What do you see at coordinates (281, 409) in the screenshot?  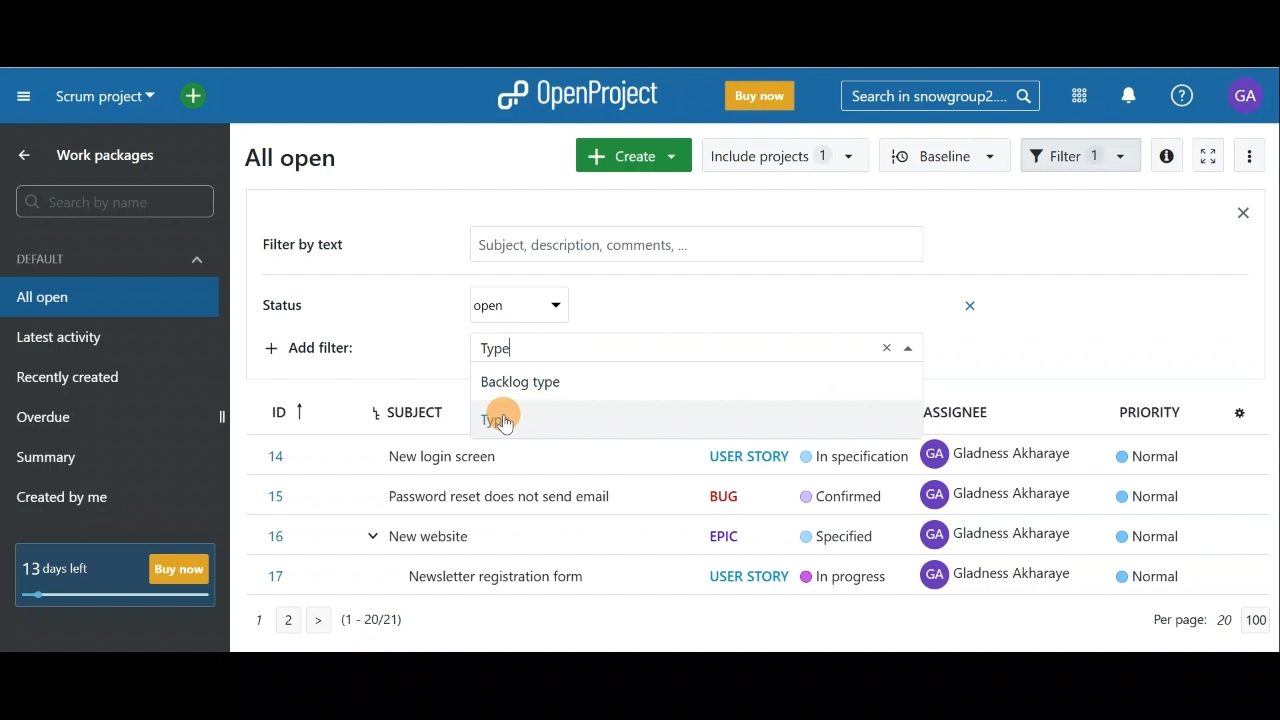 I see `ID` at bounding box center [281, 409].